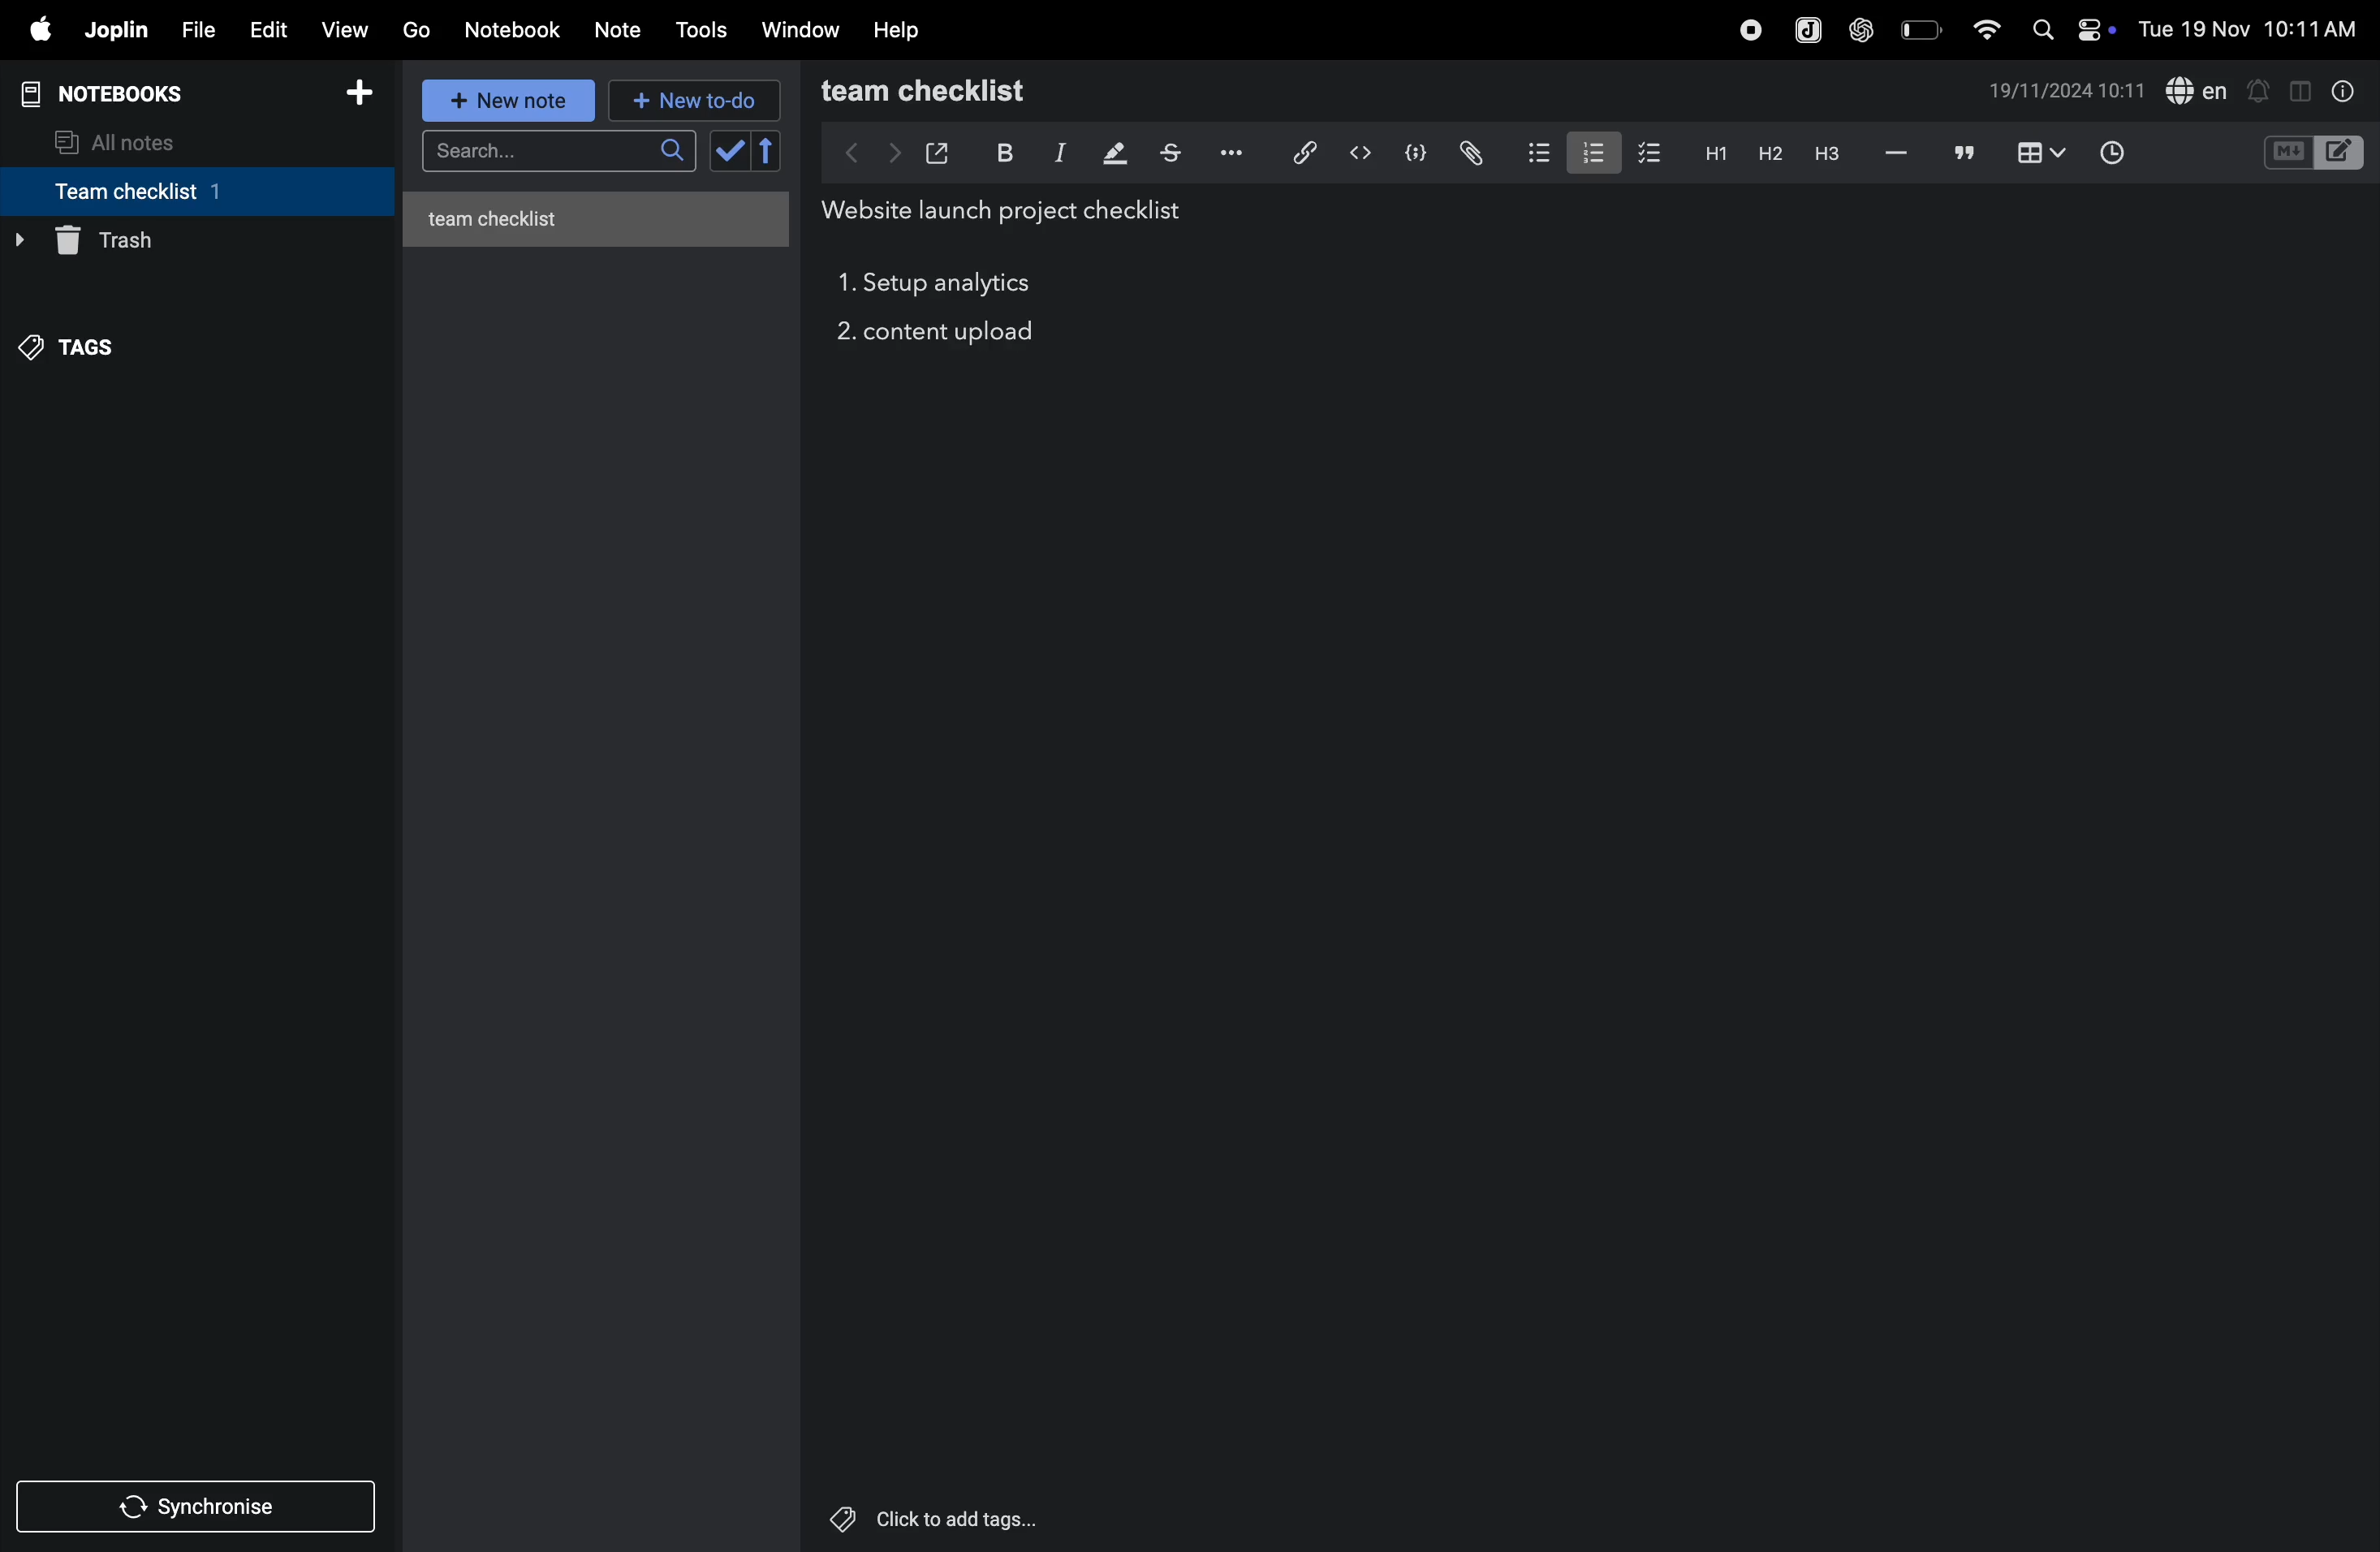 The height and width of the screenshot is (1552, 2380). What do you see at coordinates (2250, 30) in the screenshot?
I see `date and time` at bounding box center [2250, 30].